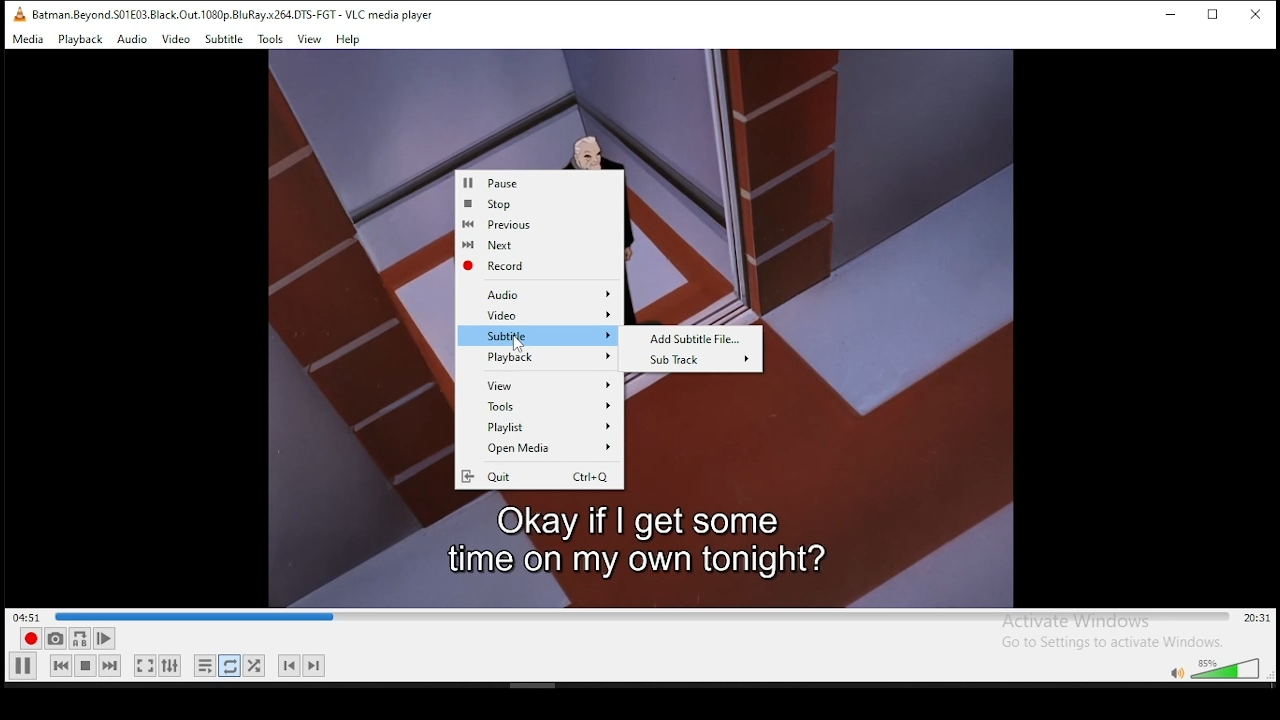 This screenshot has height=720, width=1280. What do you see at coordinates (643, 542) in the screenshot?
I see `Okay if | get some
timeion my own tonight?` at bounding box center [643, 542].